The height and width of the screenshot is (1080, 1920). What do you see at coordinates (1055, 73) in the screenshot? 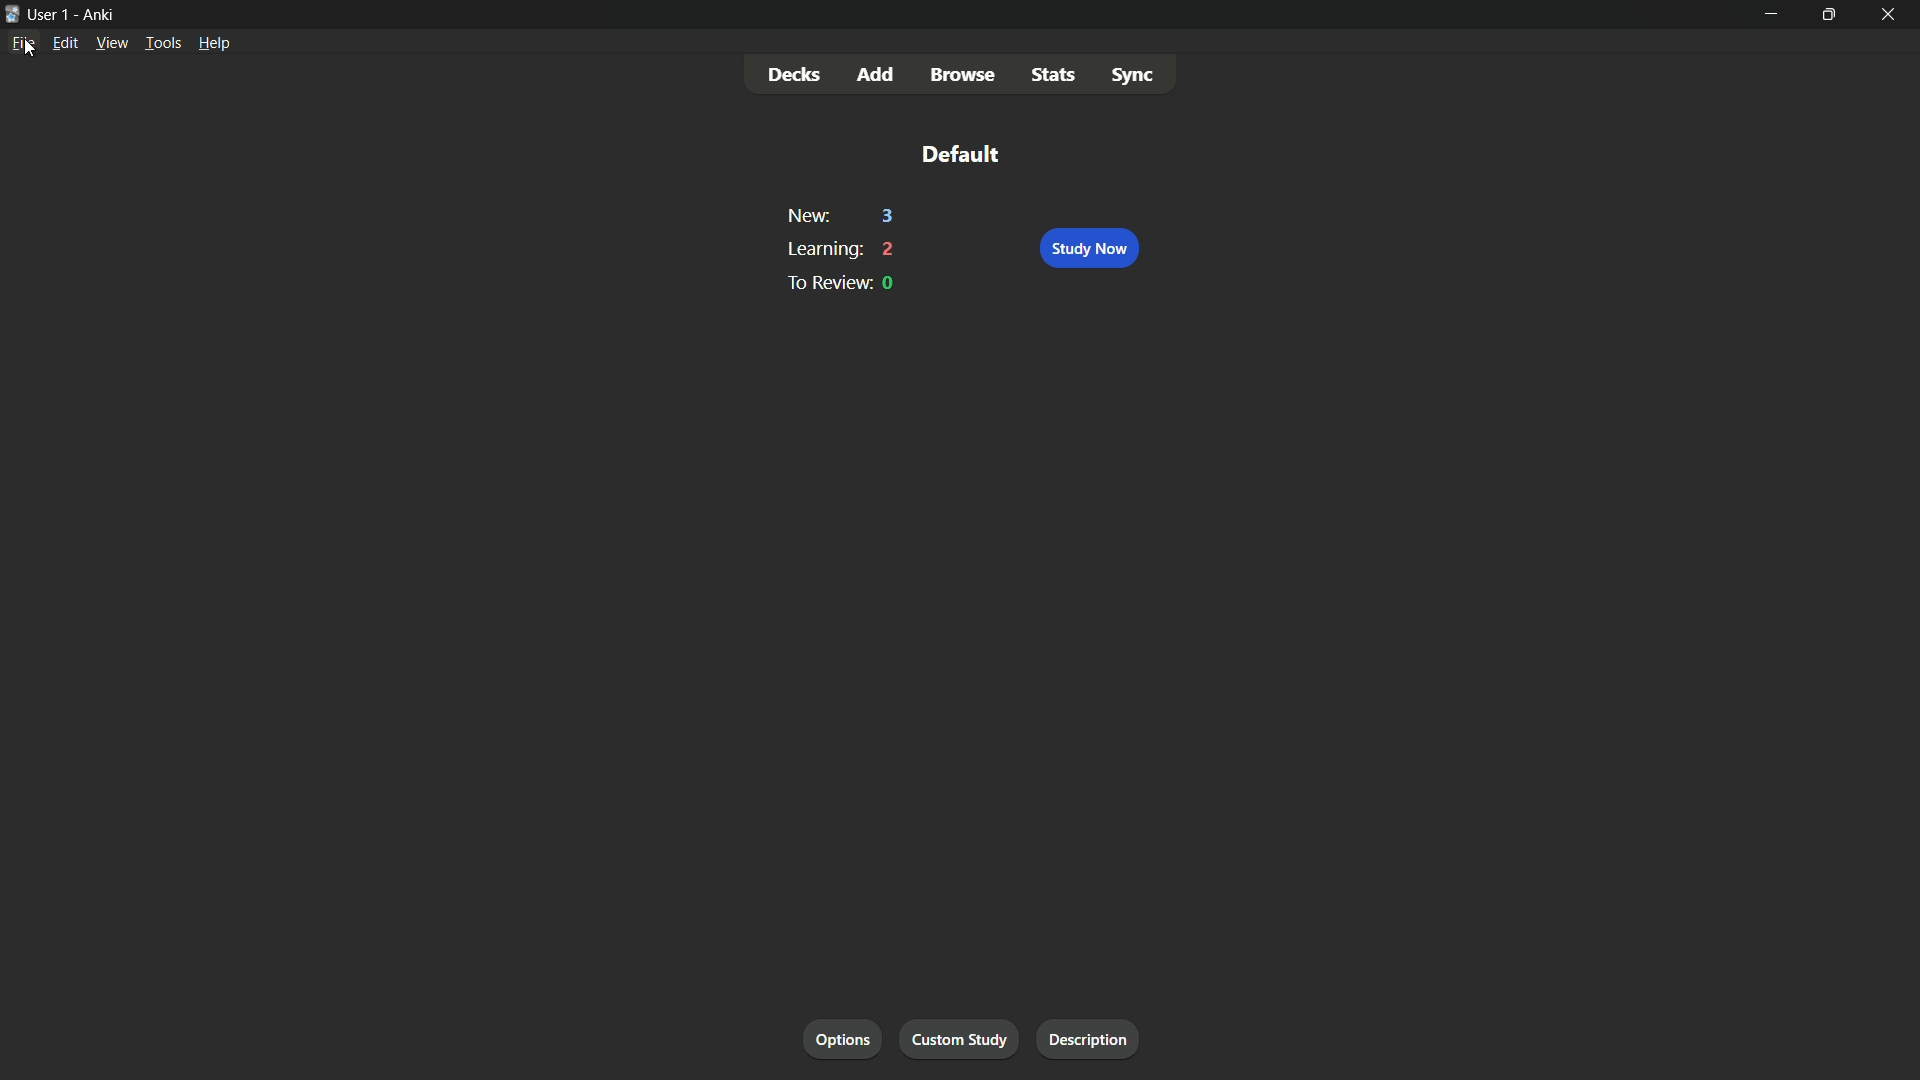
I see `stats` at bounding box center [1055, 73].